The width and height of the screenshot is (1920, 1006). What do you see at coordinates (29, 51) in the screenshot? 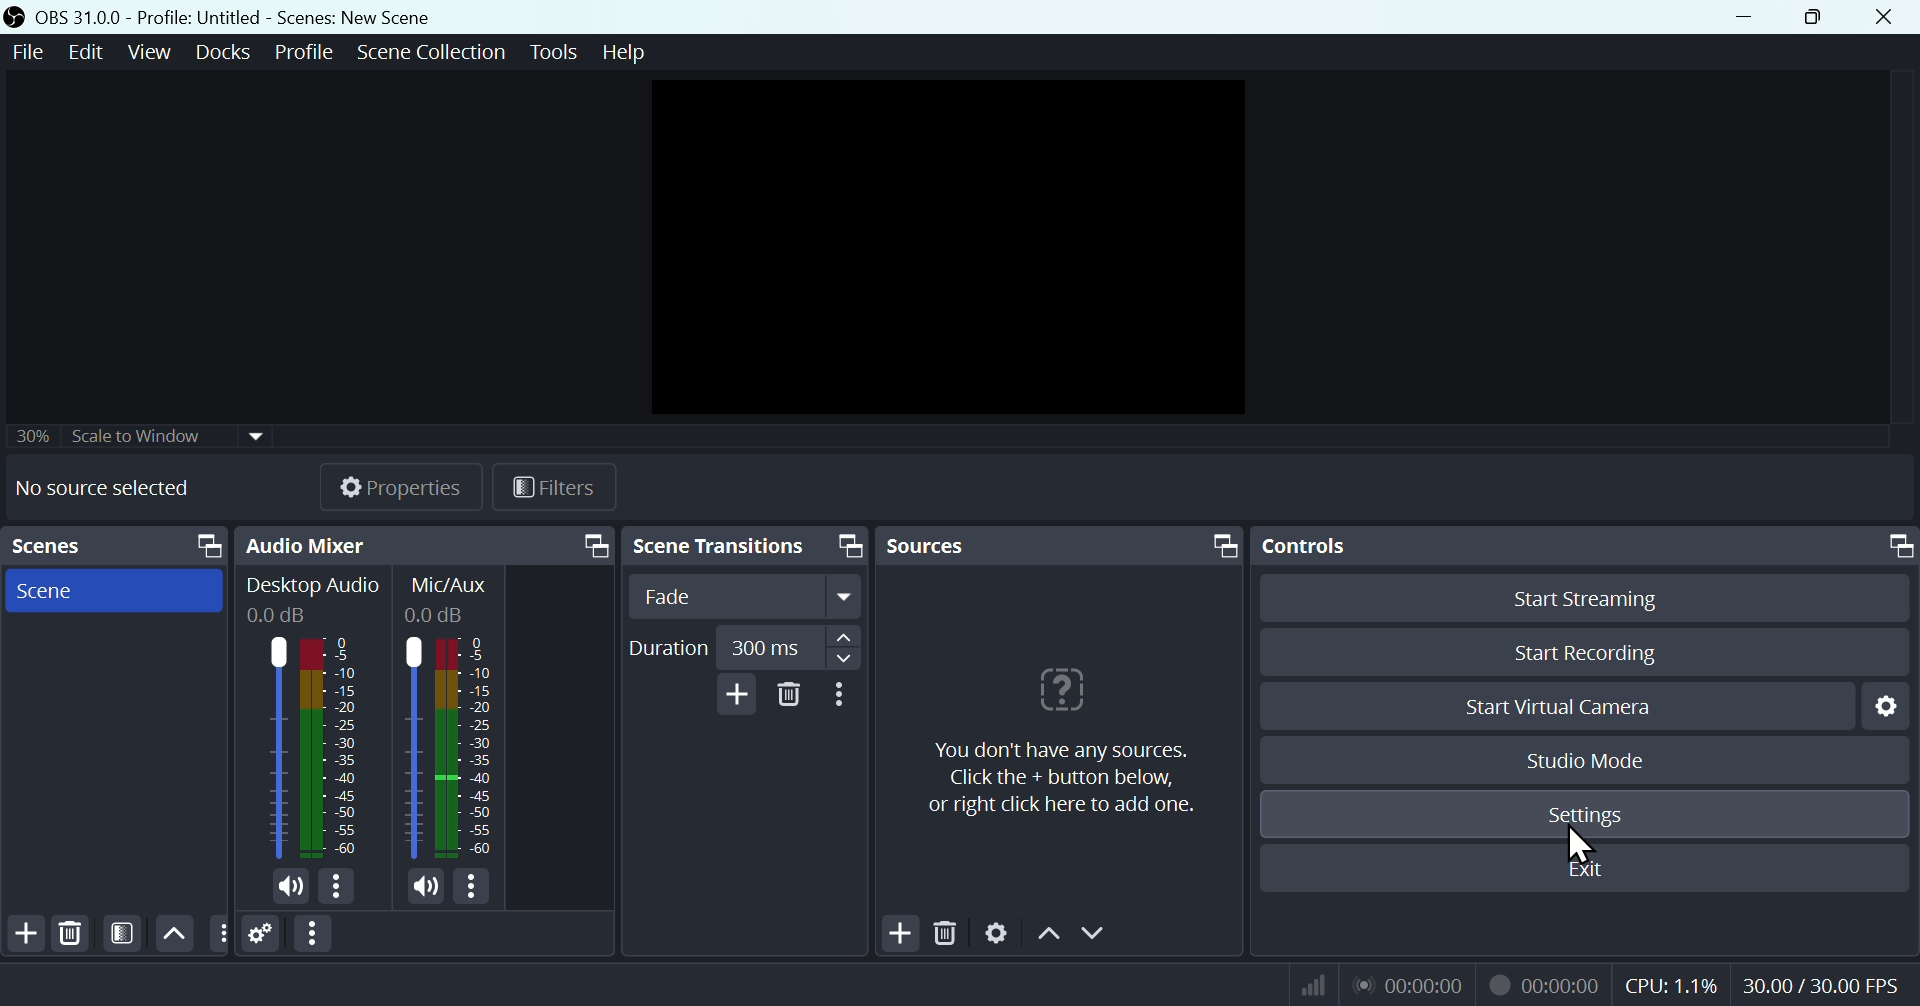
I see `File` at bounding box center [29, 51].